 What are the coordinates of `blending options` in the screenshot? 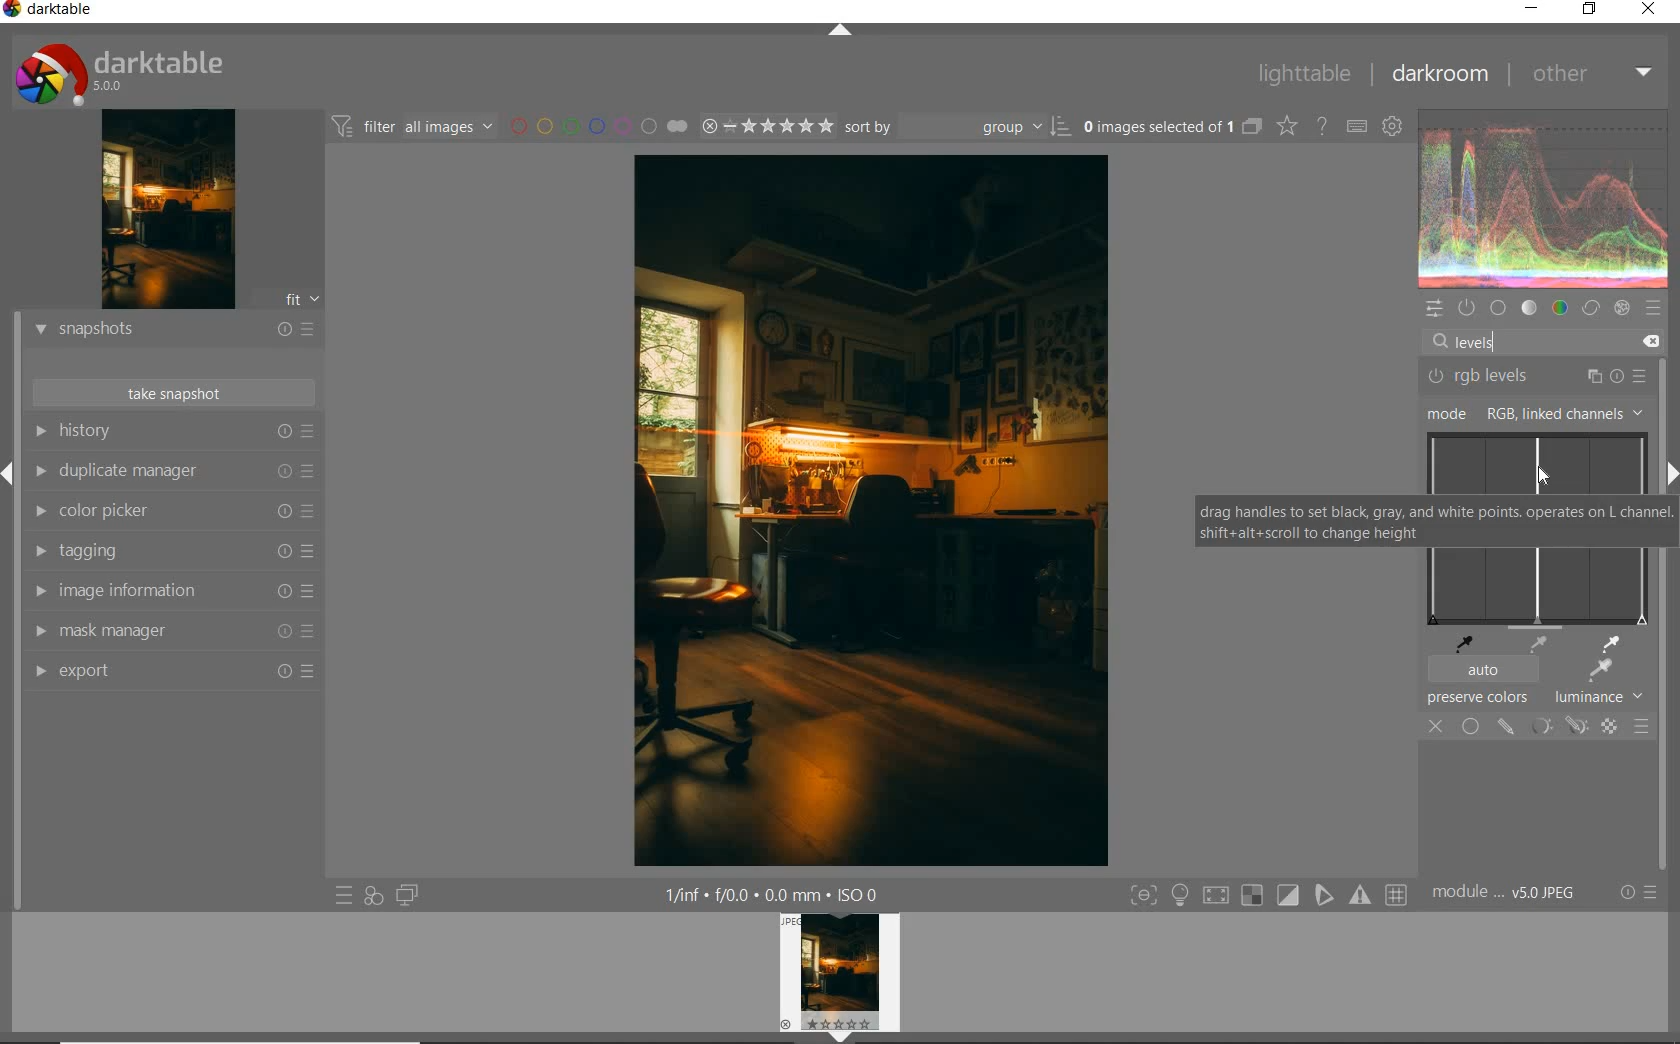 It's located at (1641, 726).